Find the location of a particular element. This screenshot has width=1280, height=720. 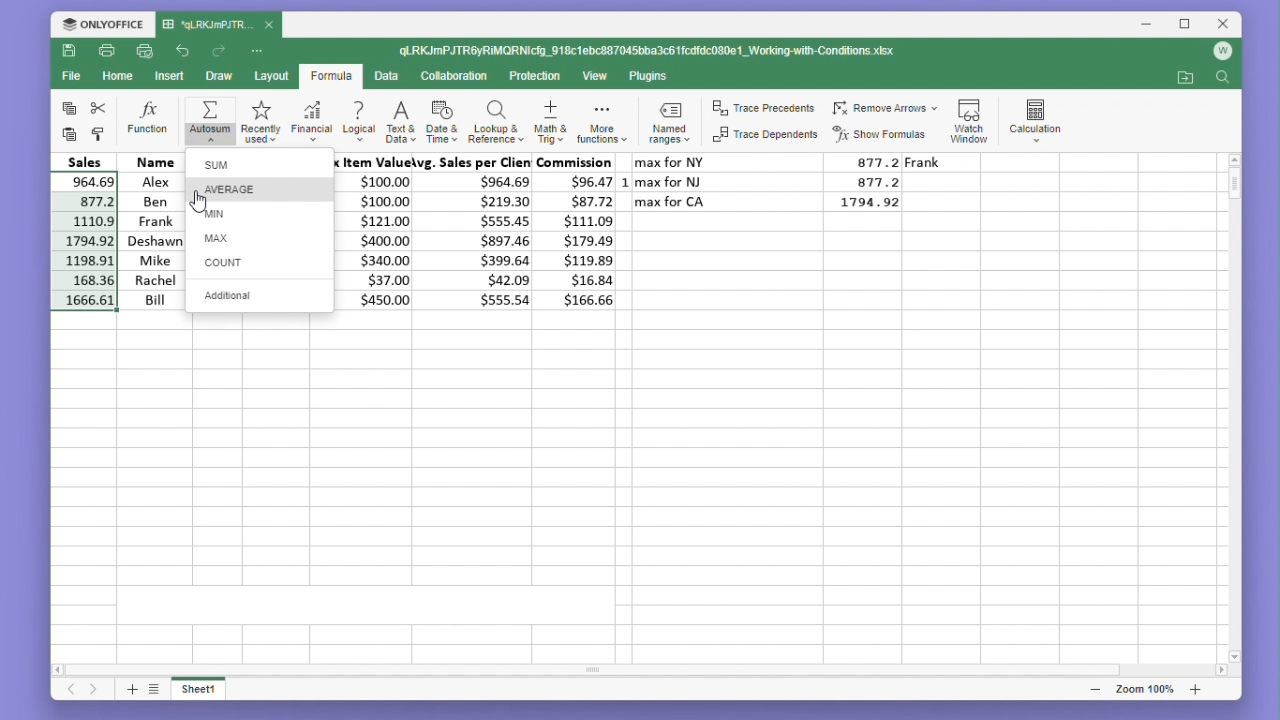

Maximize is located at coordinates (1181, 25).